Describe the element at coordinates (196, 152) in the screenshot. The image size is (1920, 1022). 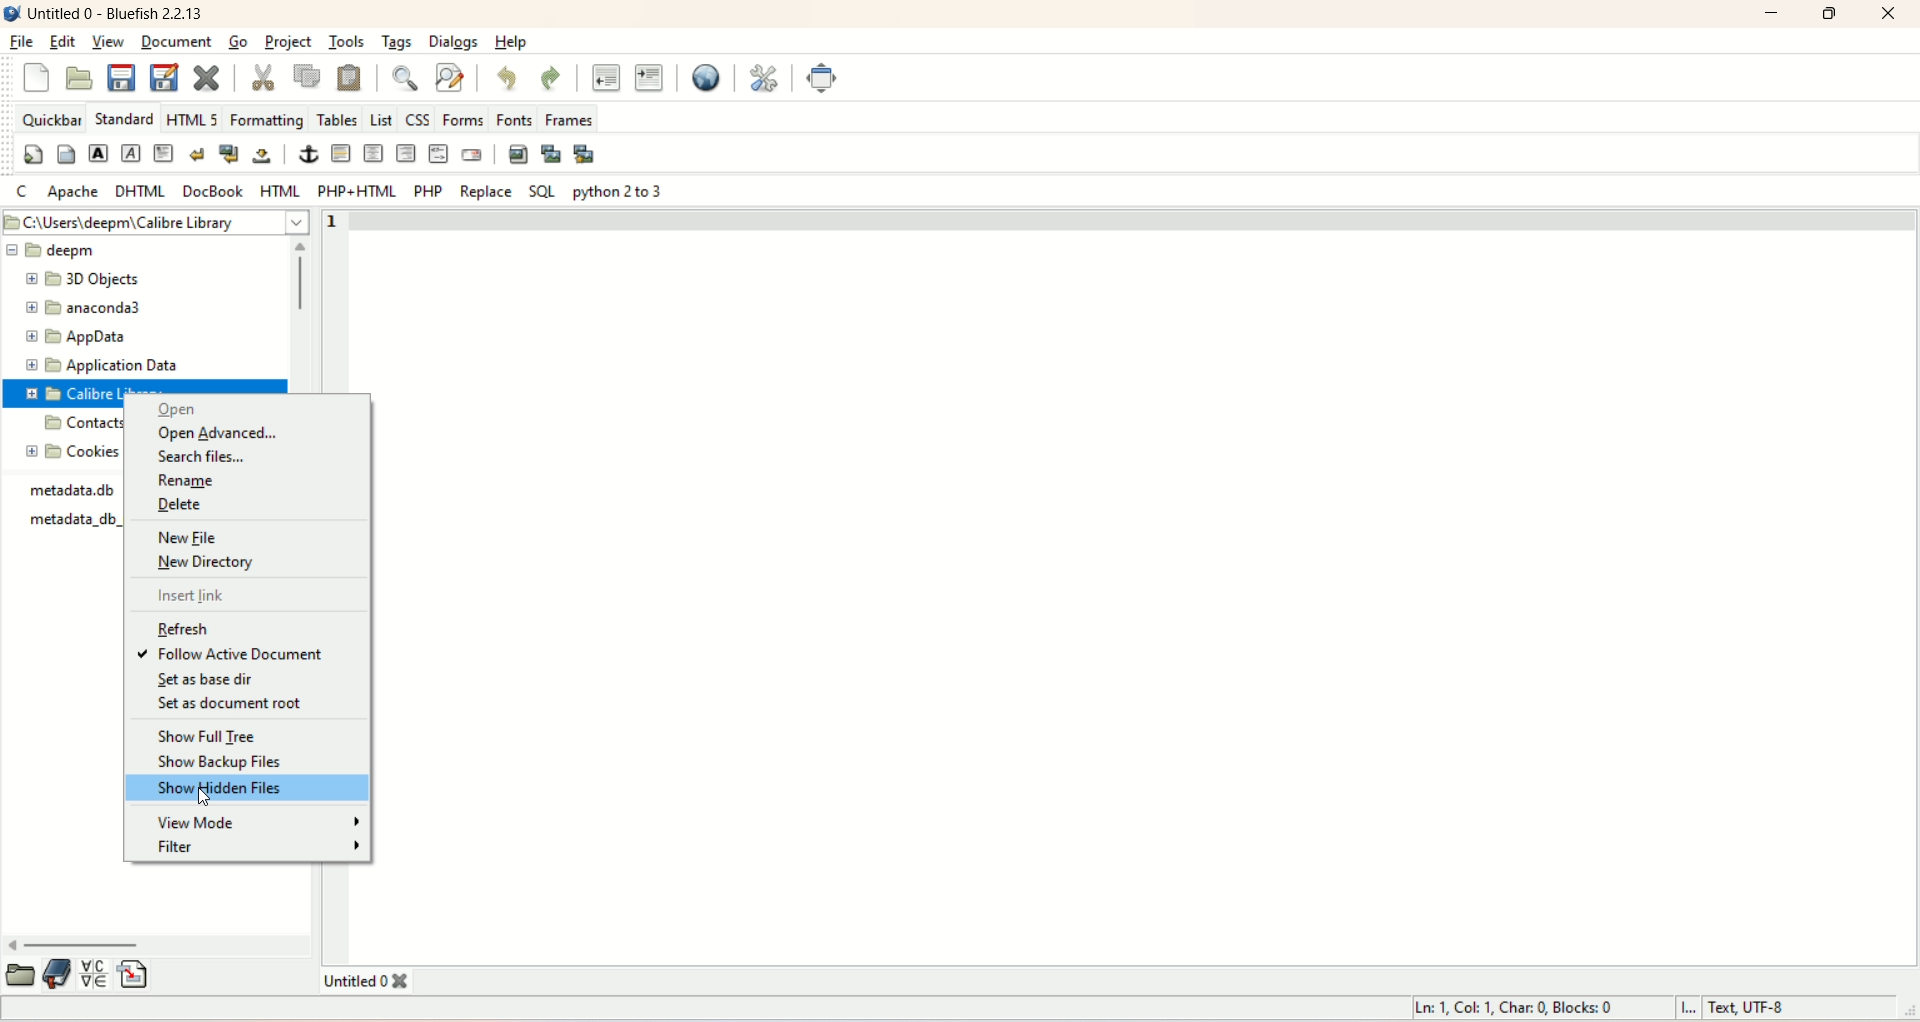
I see `clear` at that location.